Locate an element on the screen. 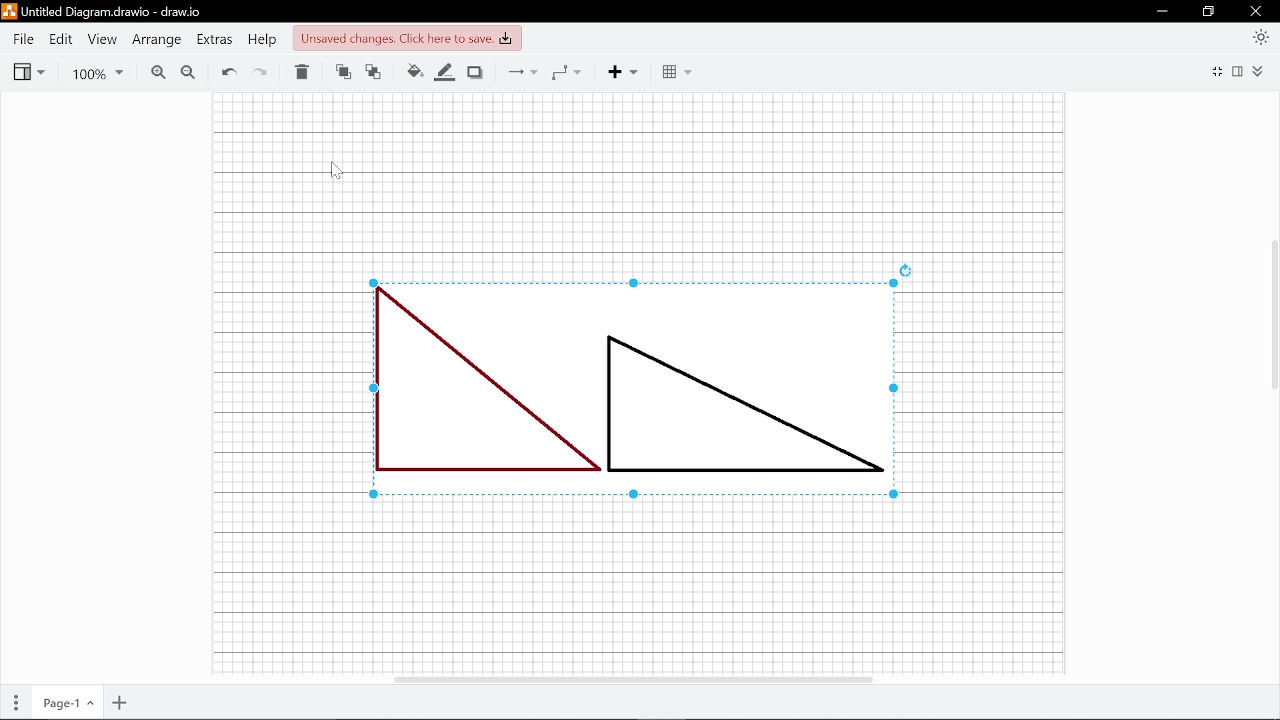  Zoom in is located at coordinates (154, 72).